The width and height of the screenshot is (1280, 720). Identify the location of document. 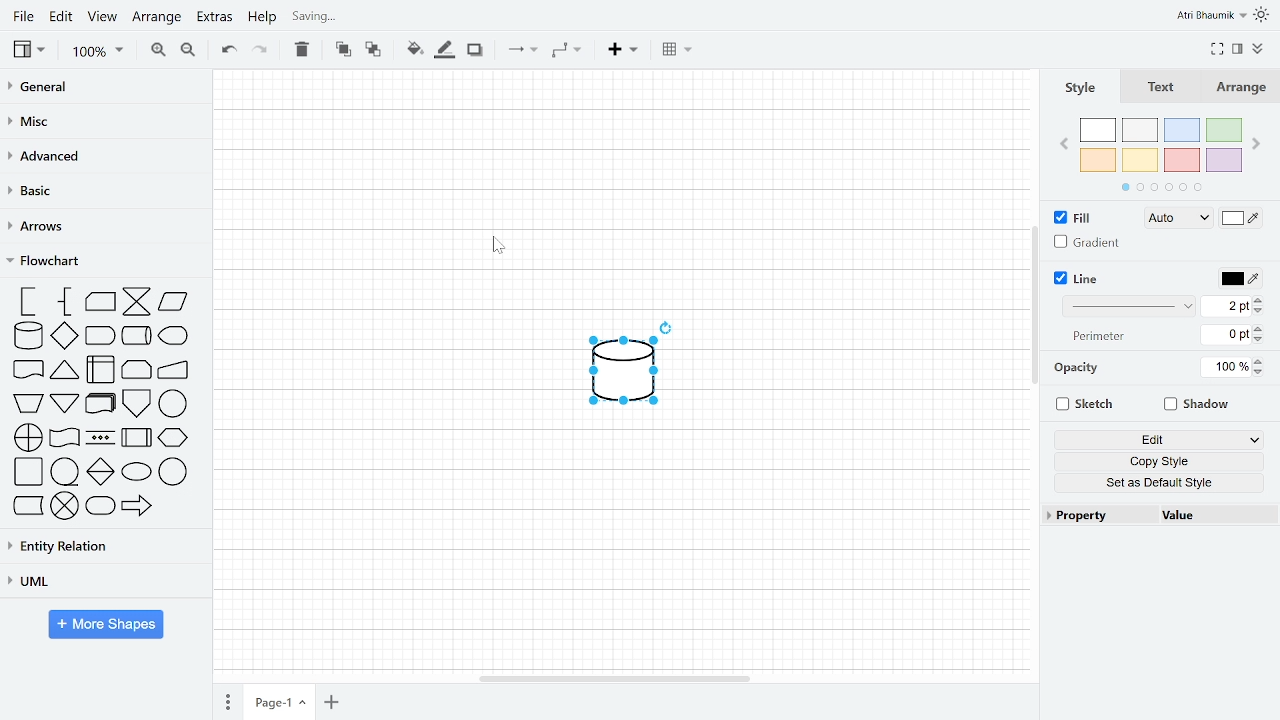
(28, 371).